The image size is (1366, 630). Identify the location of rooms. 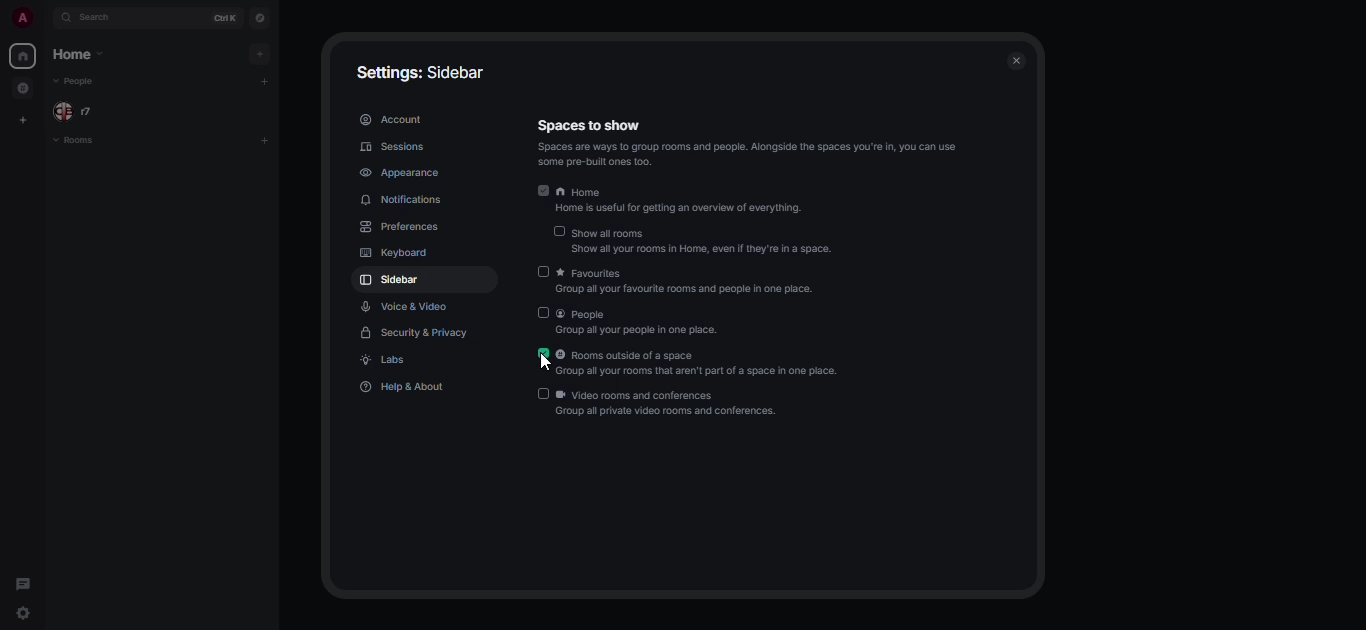
(82, 141).